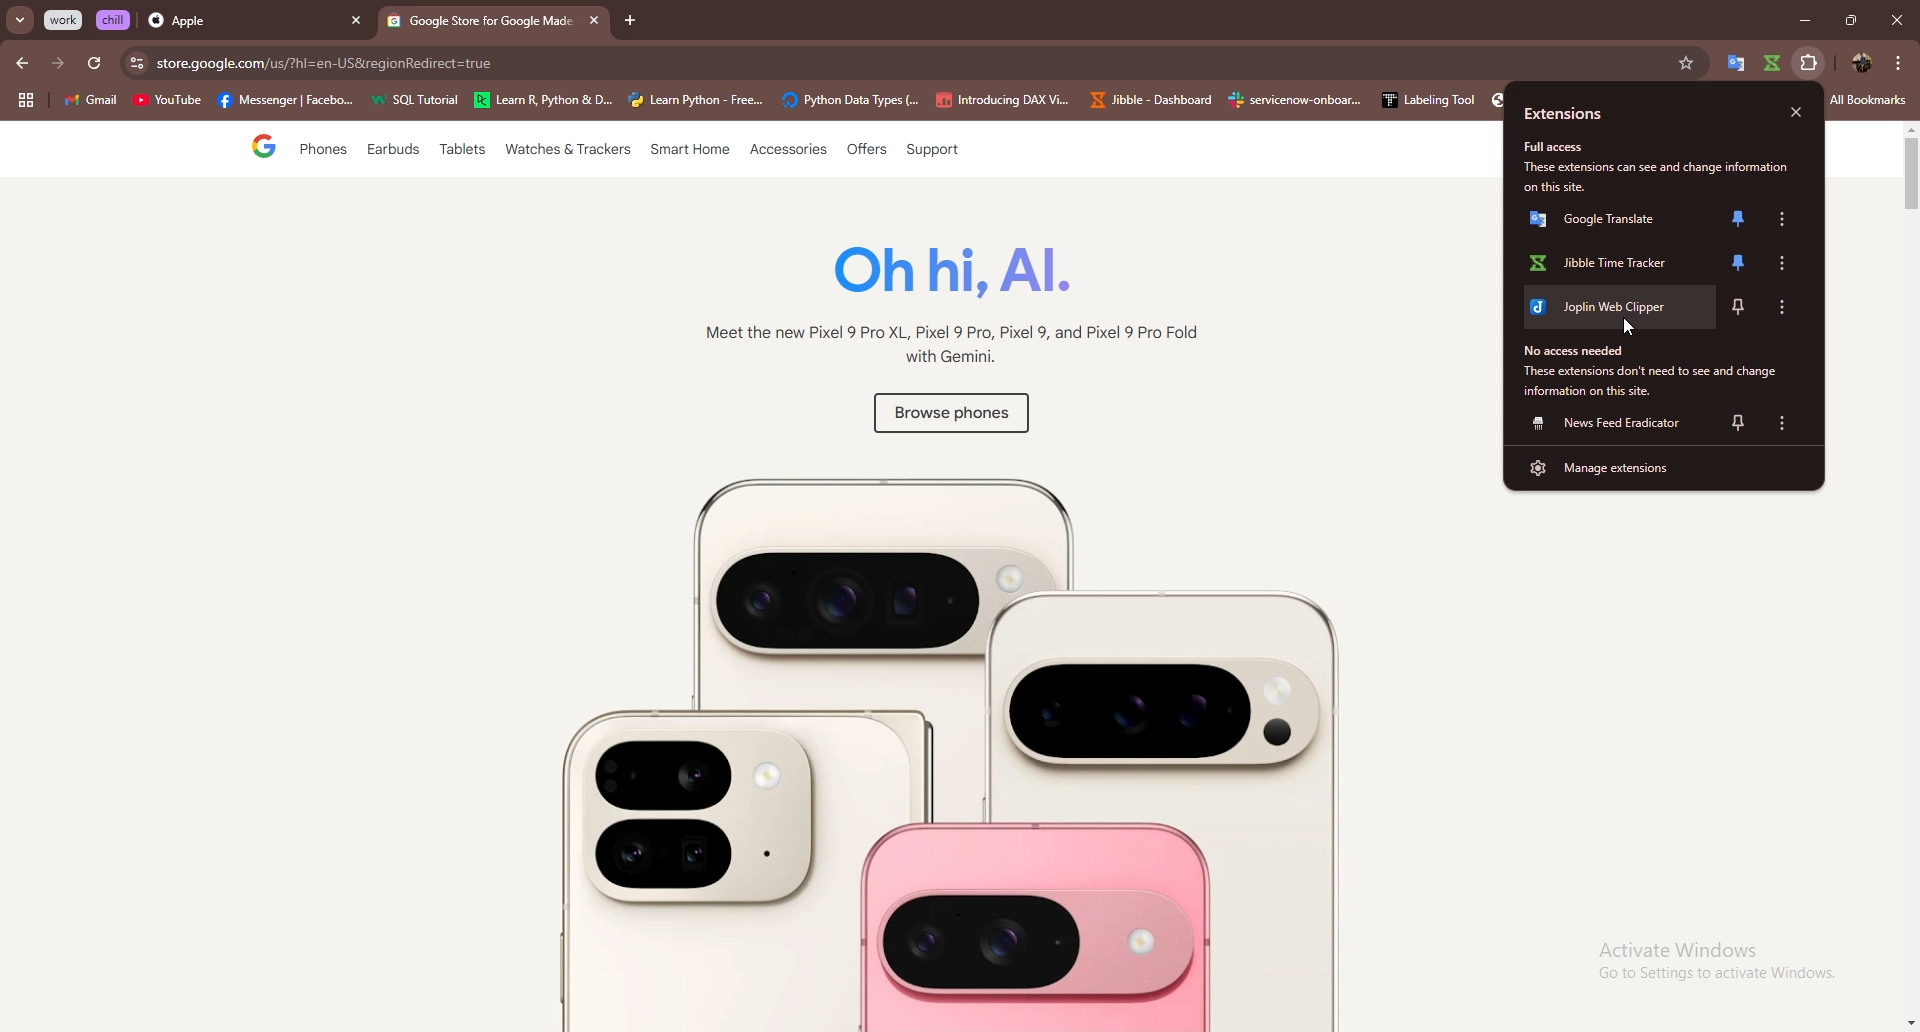 The height and width of the screenshot is (1032, 1920). Describe the element at coordinates (1635, 329) in the screenshot. I see `cursor` at that location.